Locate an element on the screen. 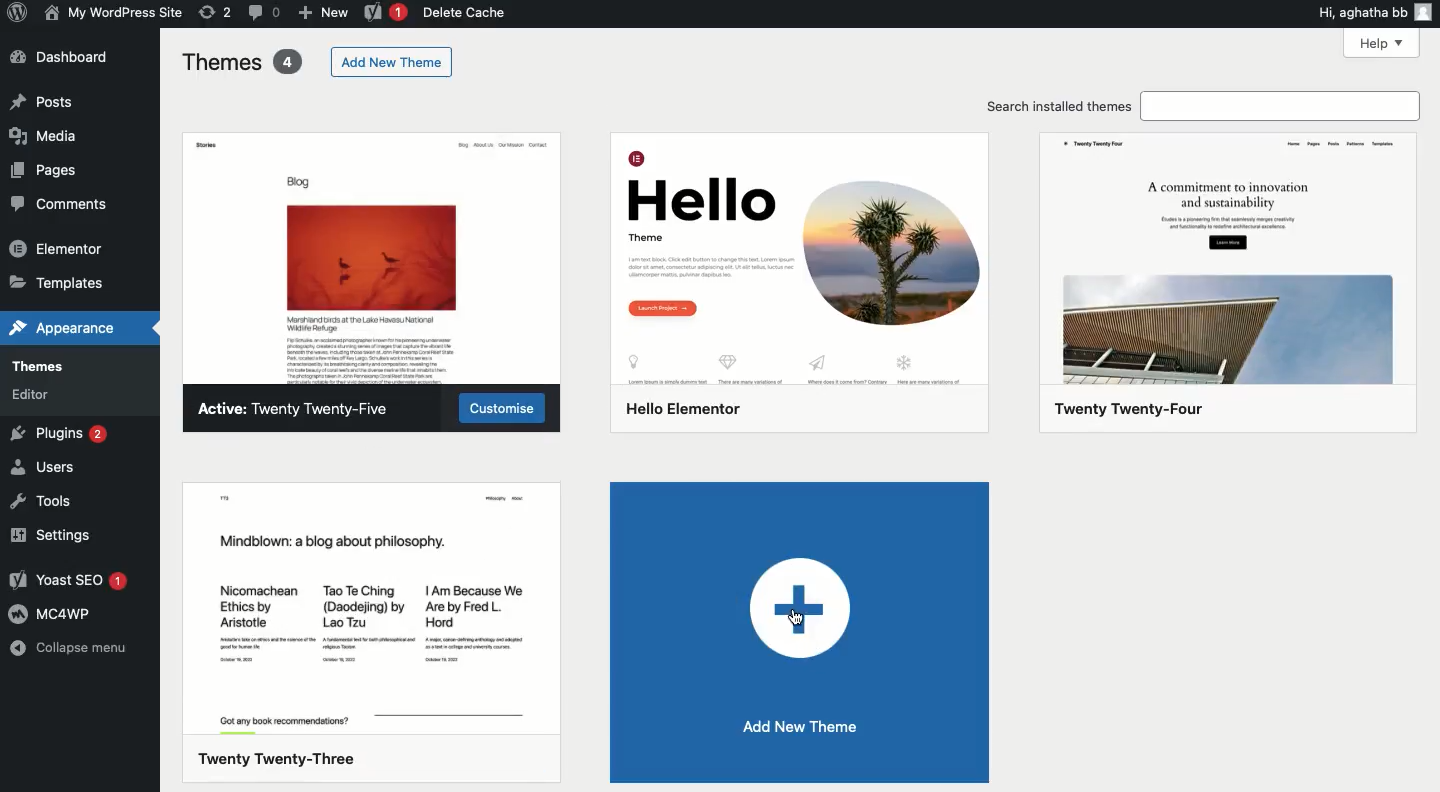 The width and height of the screenshot is (1440, 792). user icon is located at coordinates (1427, 12).